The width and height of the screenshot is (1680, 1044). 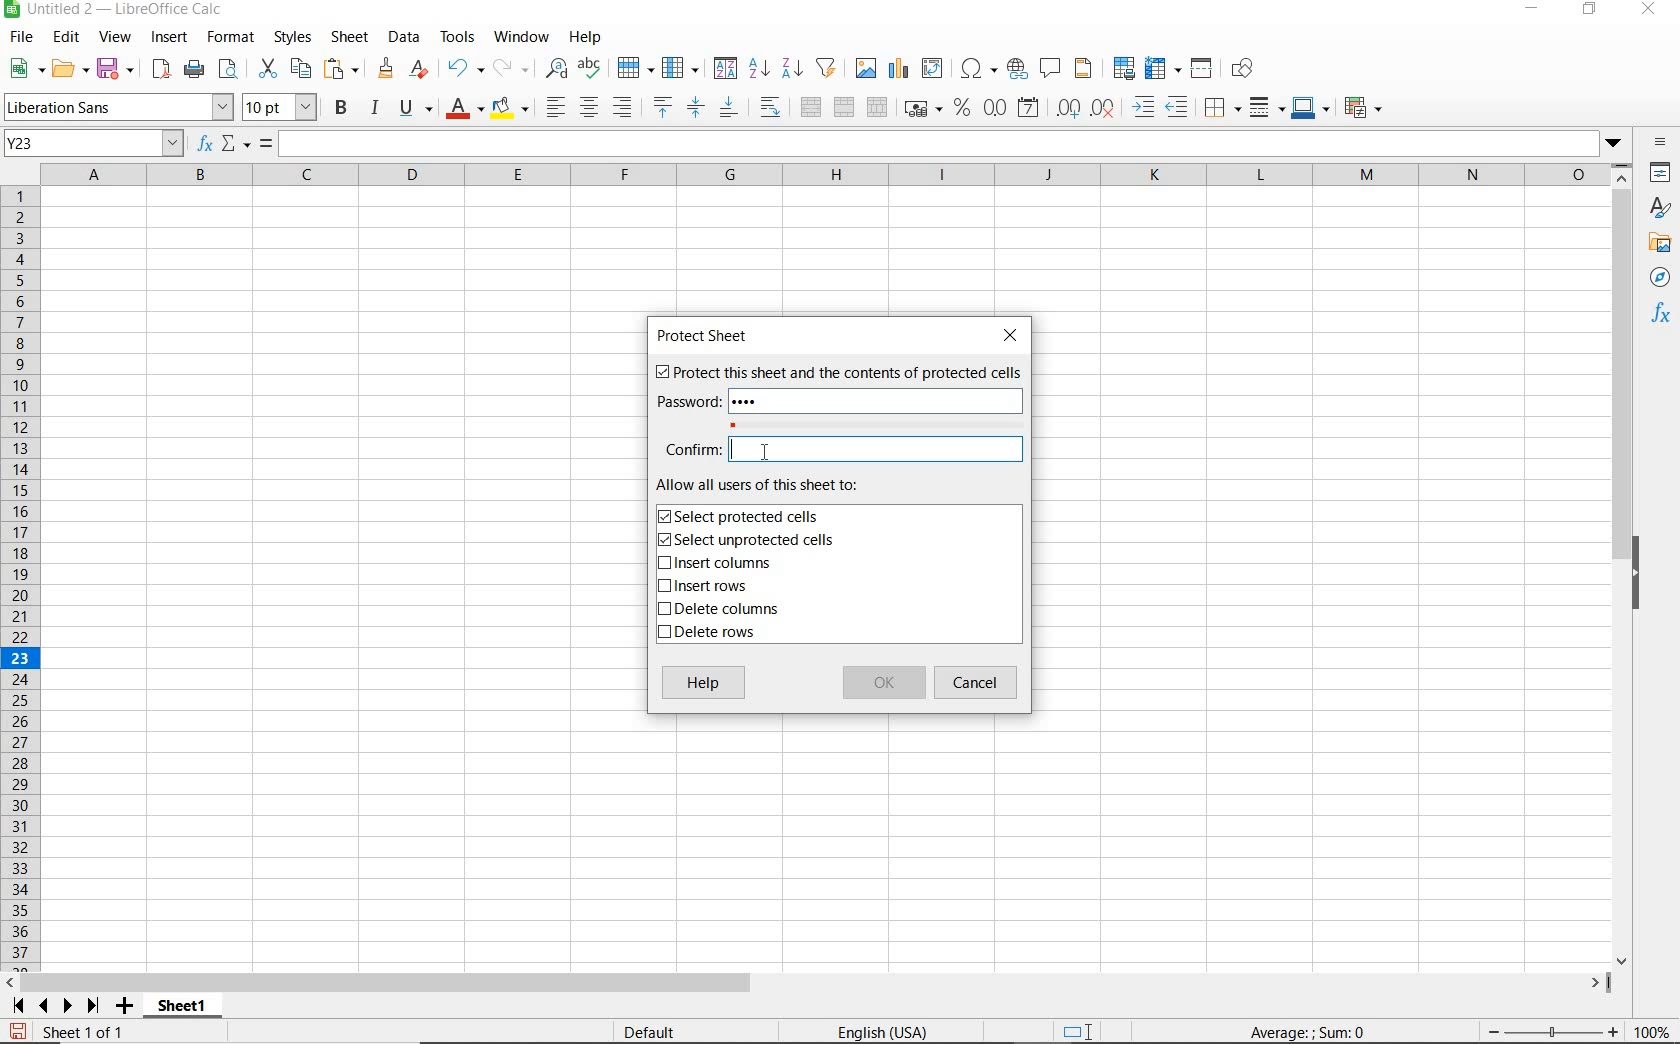 I want to click on WRAP TEXT, so click(x=770, y=108).